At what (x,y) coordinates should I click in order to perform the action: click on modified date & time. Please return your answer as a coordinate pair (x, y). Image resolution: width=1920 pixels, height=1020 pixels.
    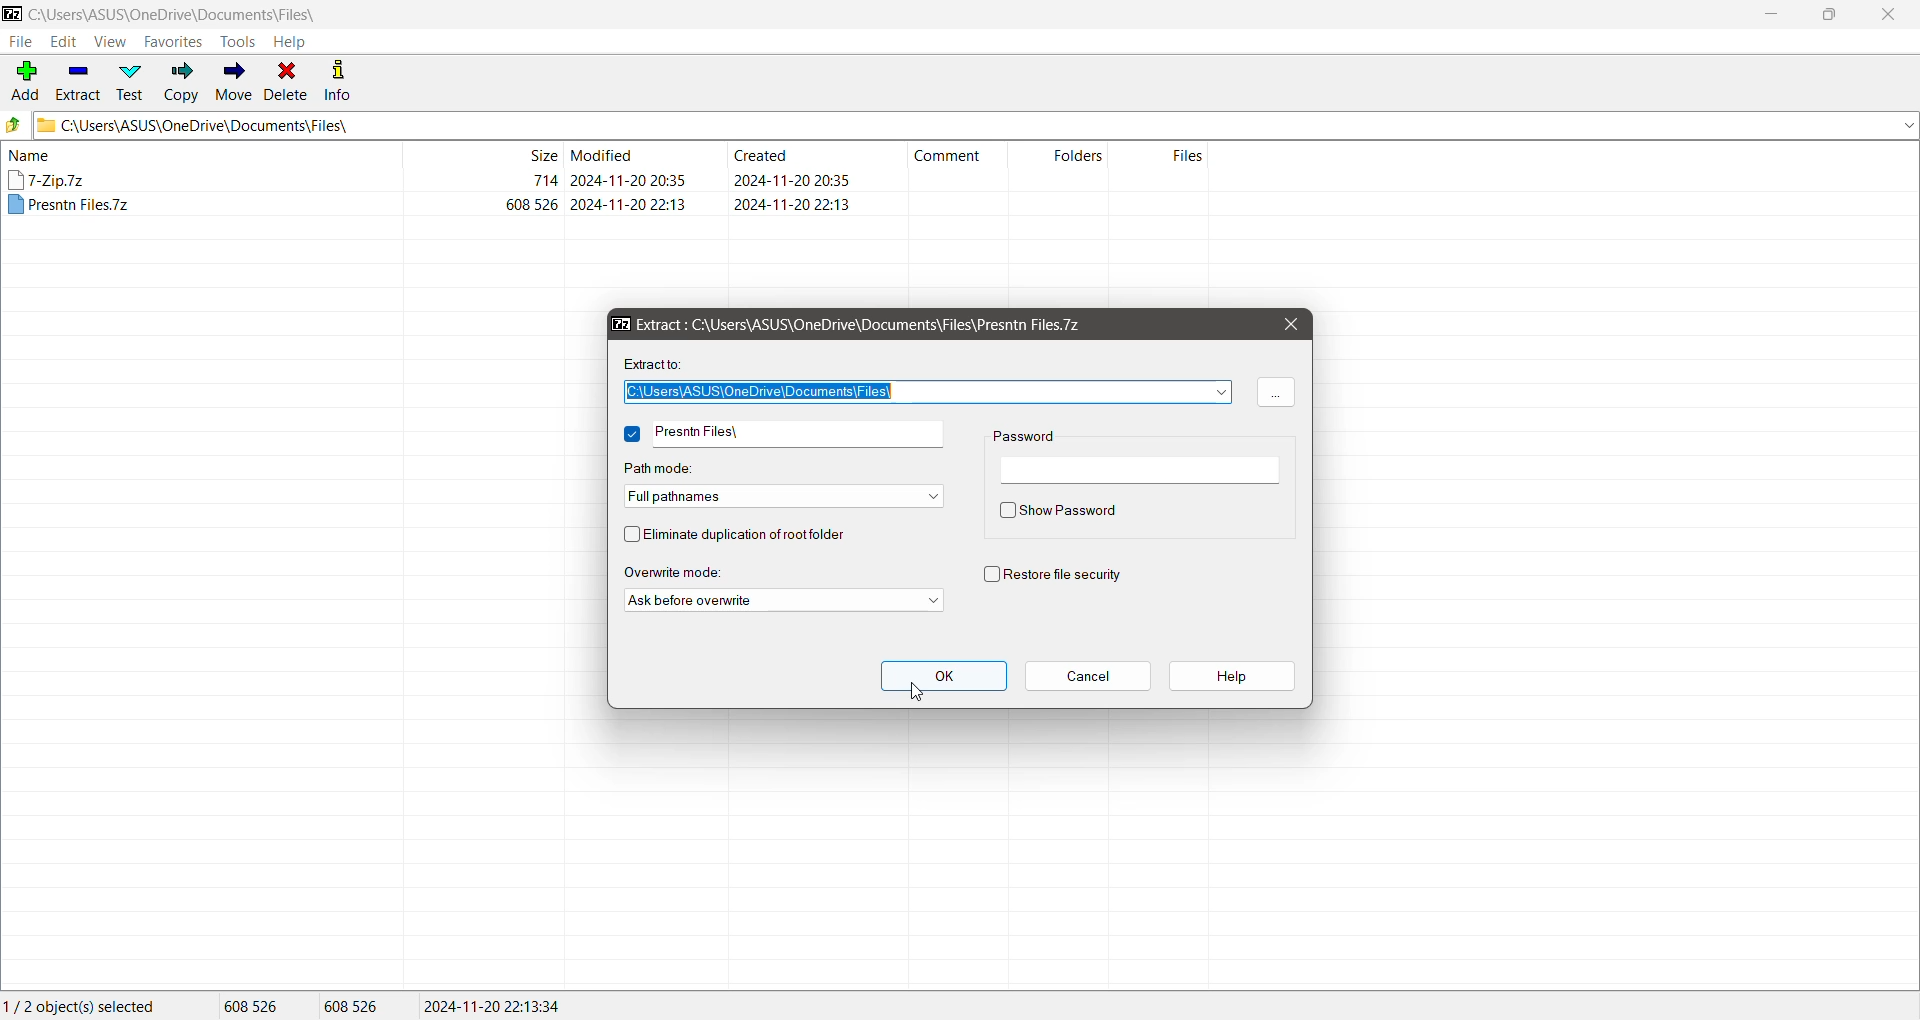
    Looking at the image, I should click on (628, 180).